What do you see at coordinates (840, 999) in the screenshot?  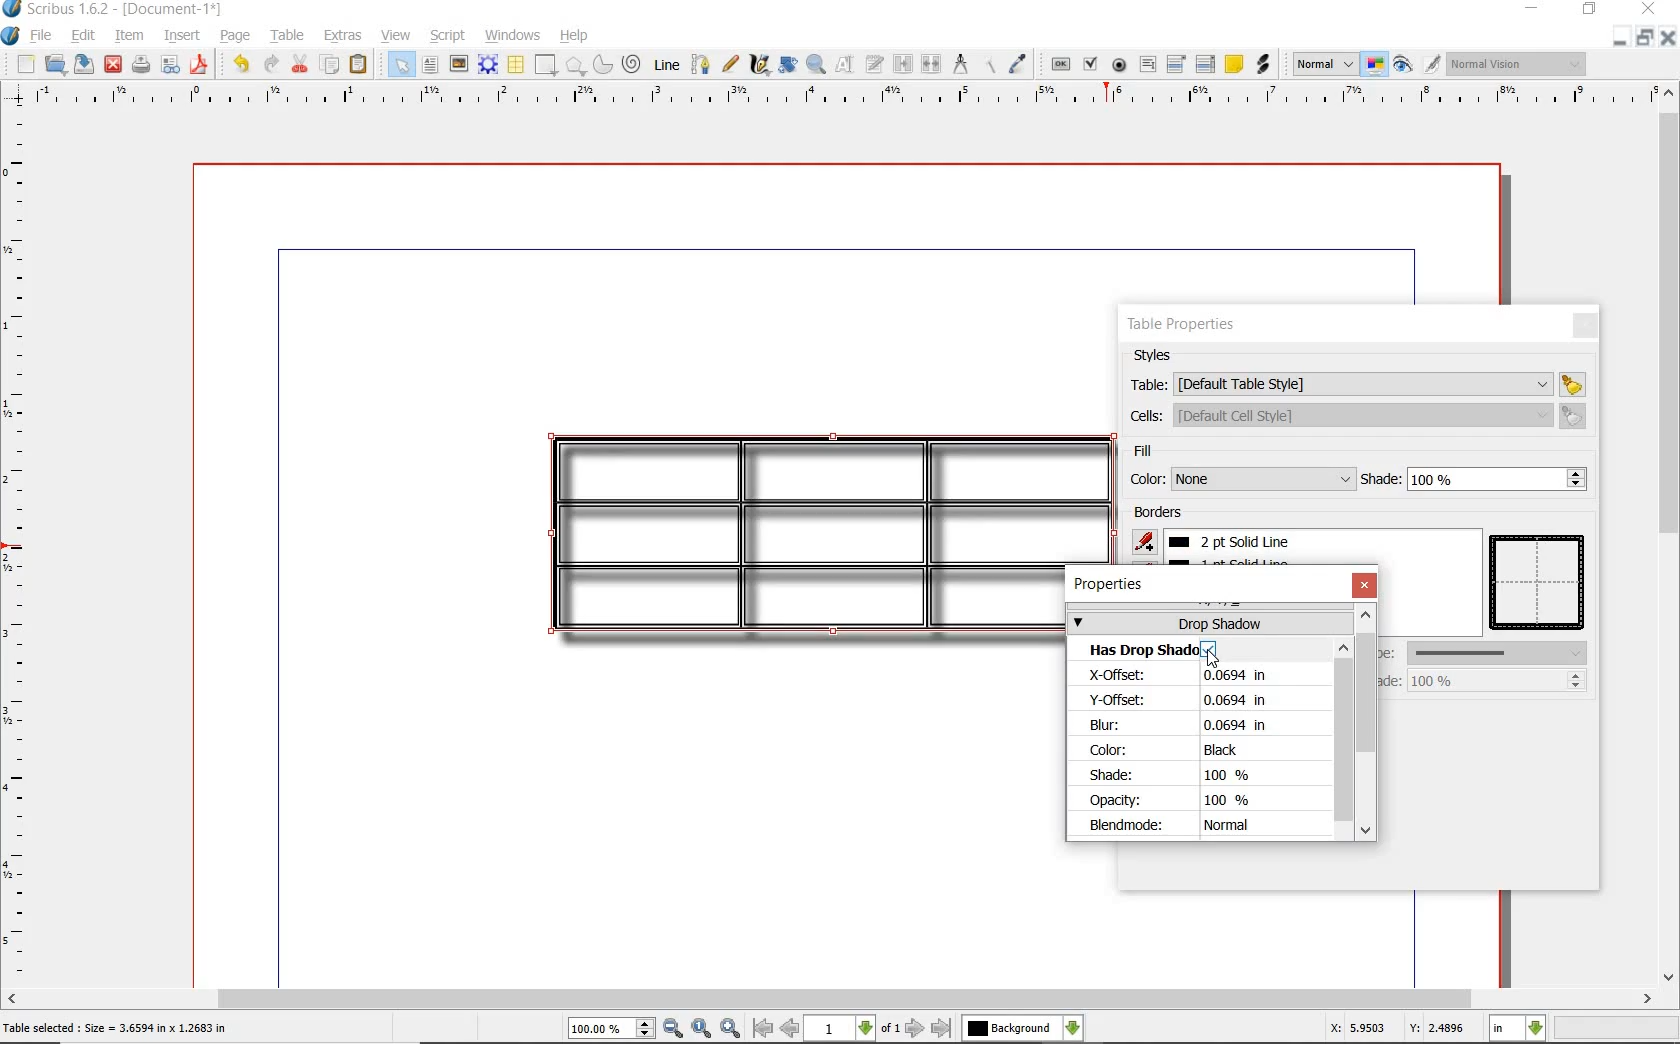 I see `scrollbar` at bounding box center [840, 999].